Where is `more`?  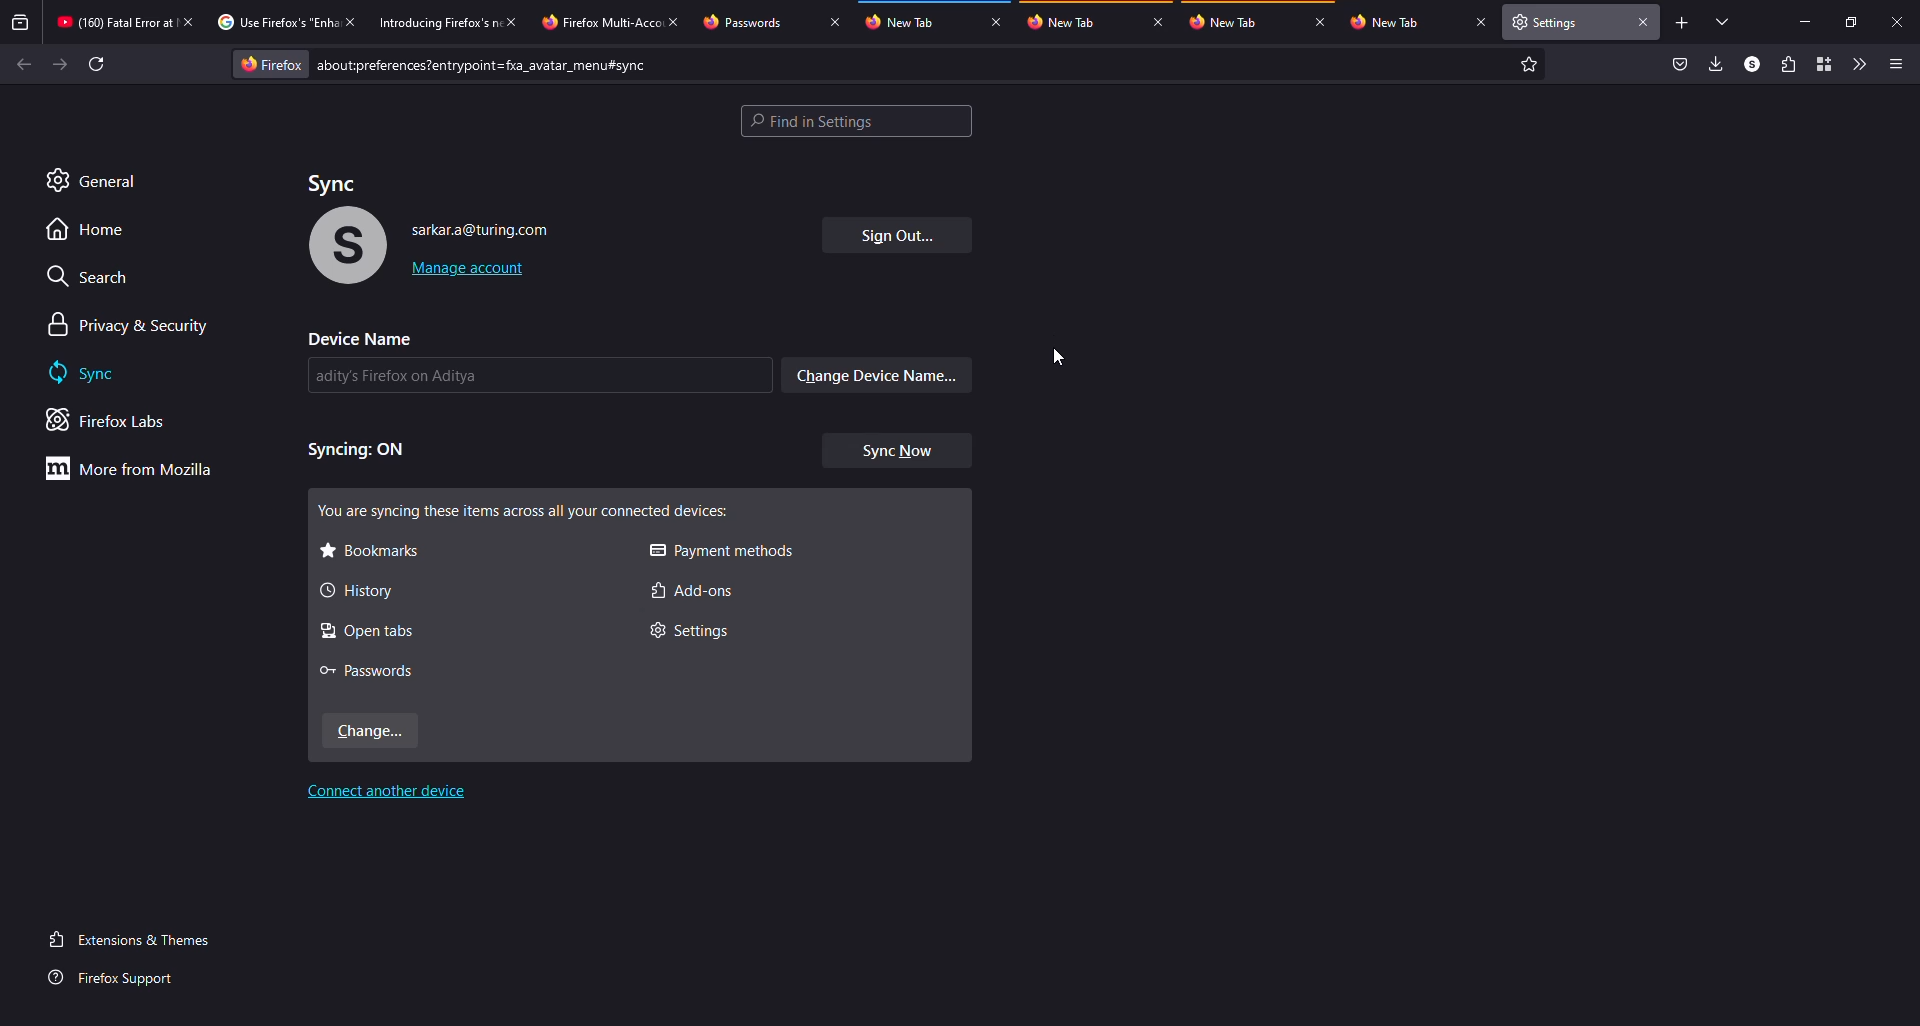 more is located at coordinates (140, 464).